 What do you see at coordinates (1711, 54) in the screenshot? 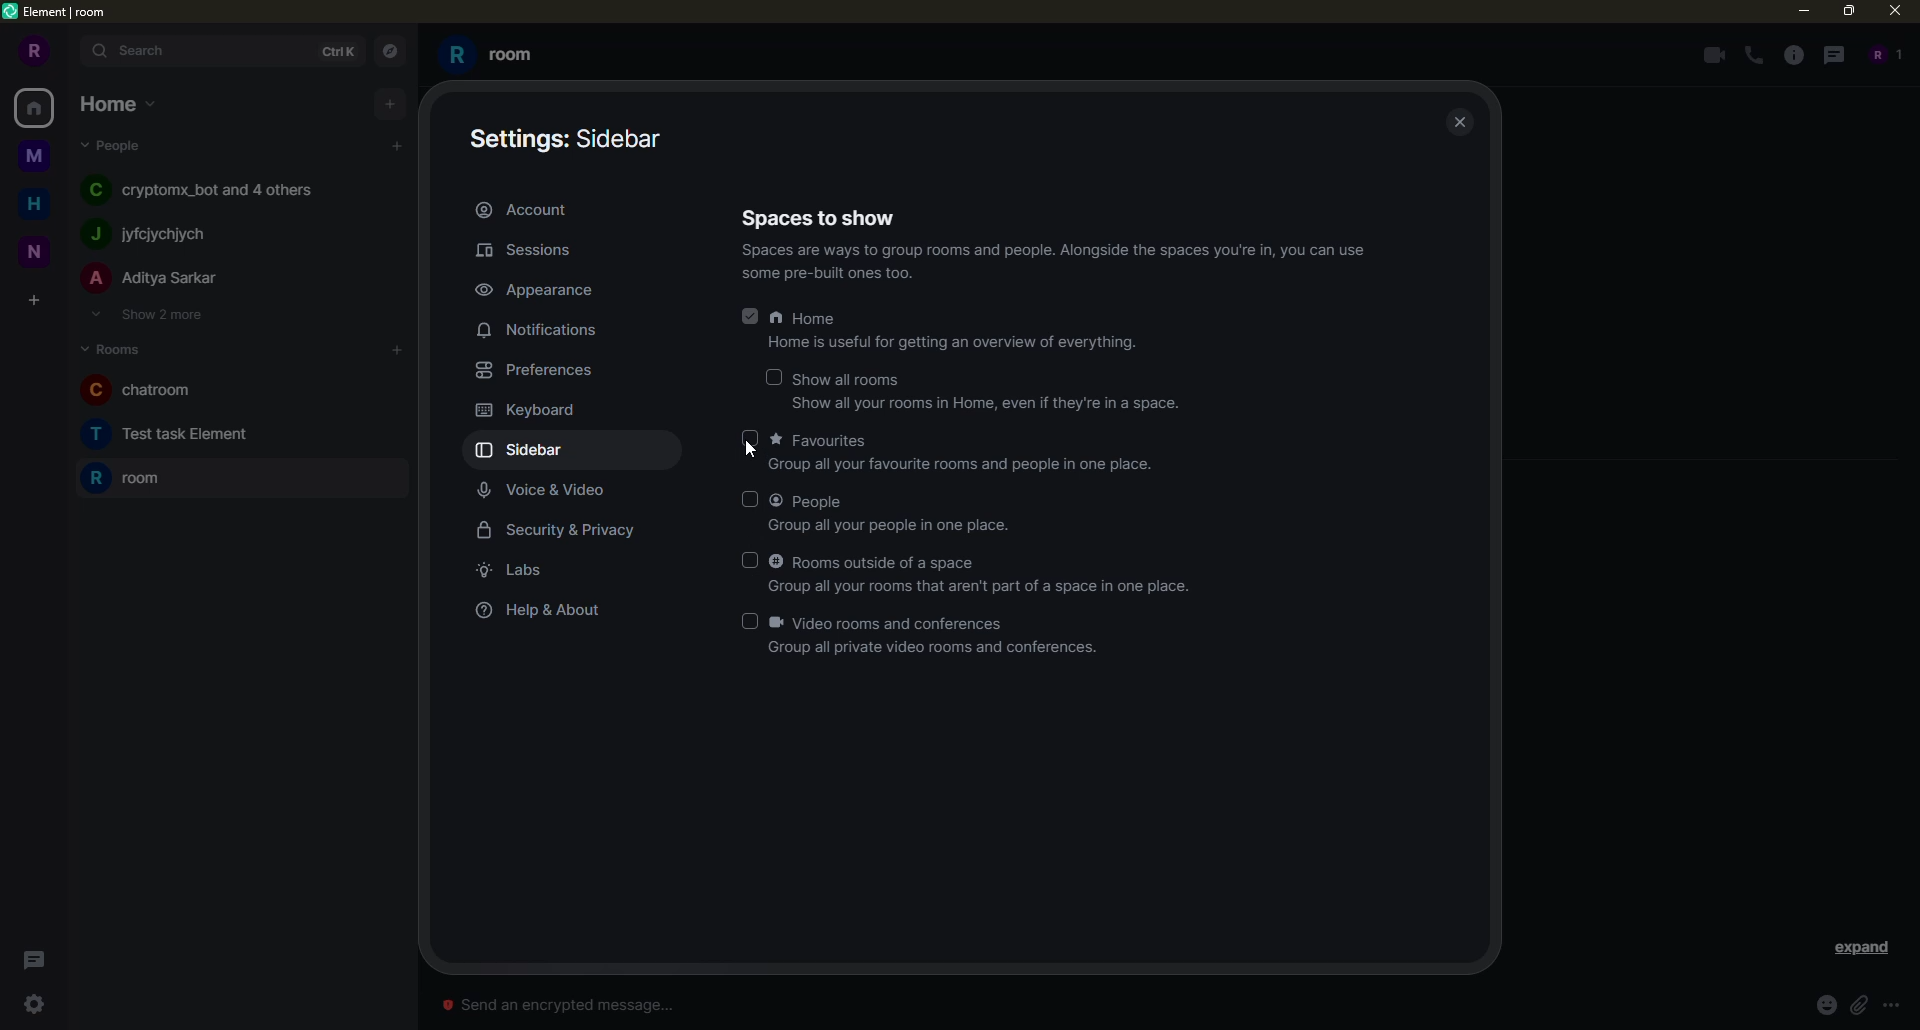
I see `video call` at bounding box center [1711, 54].